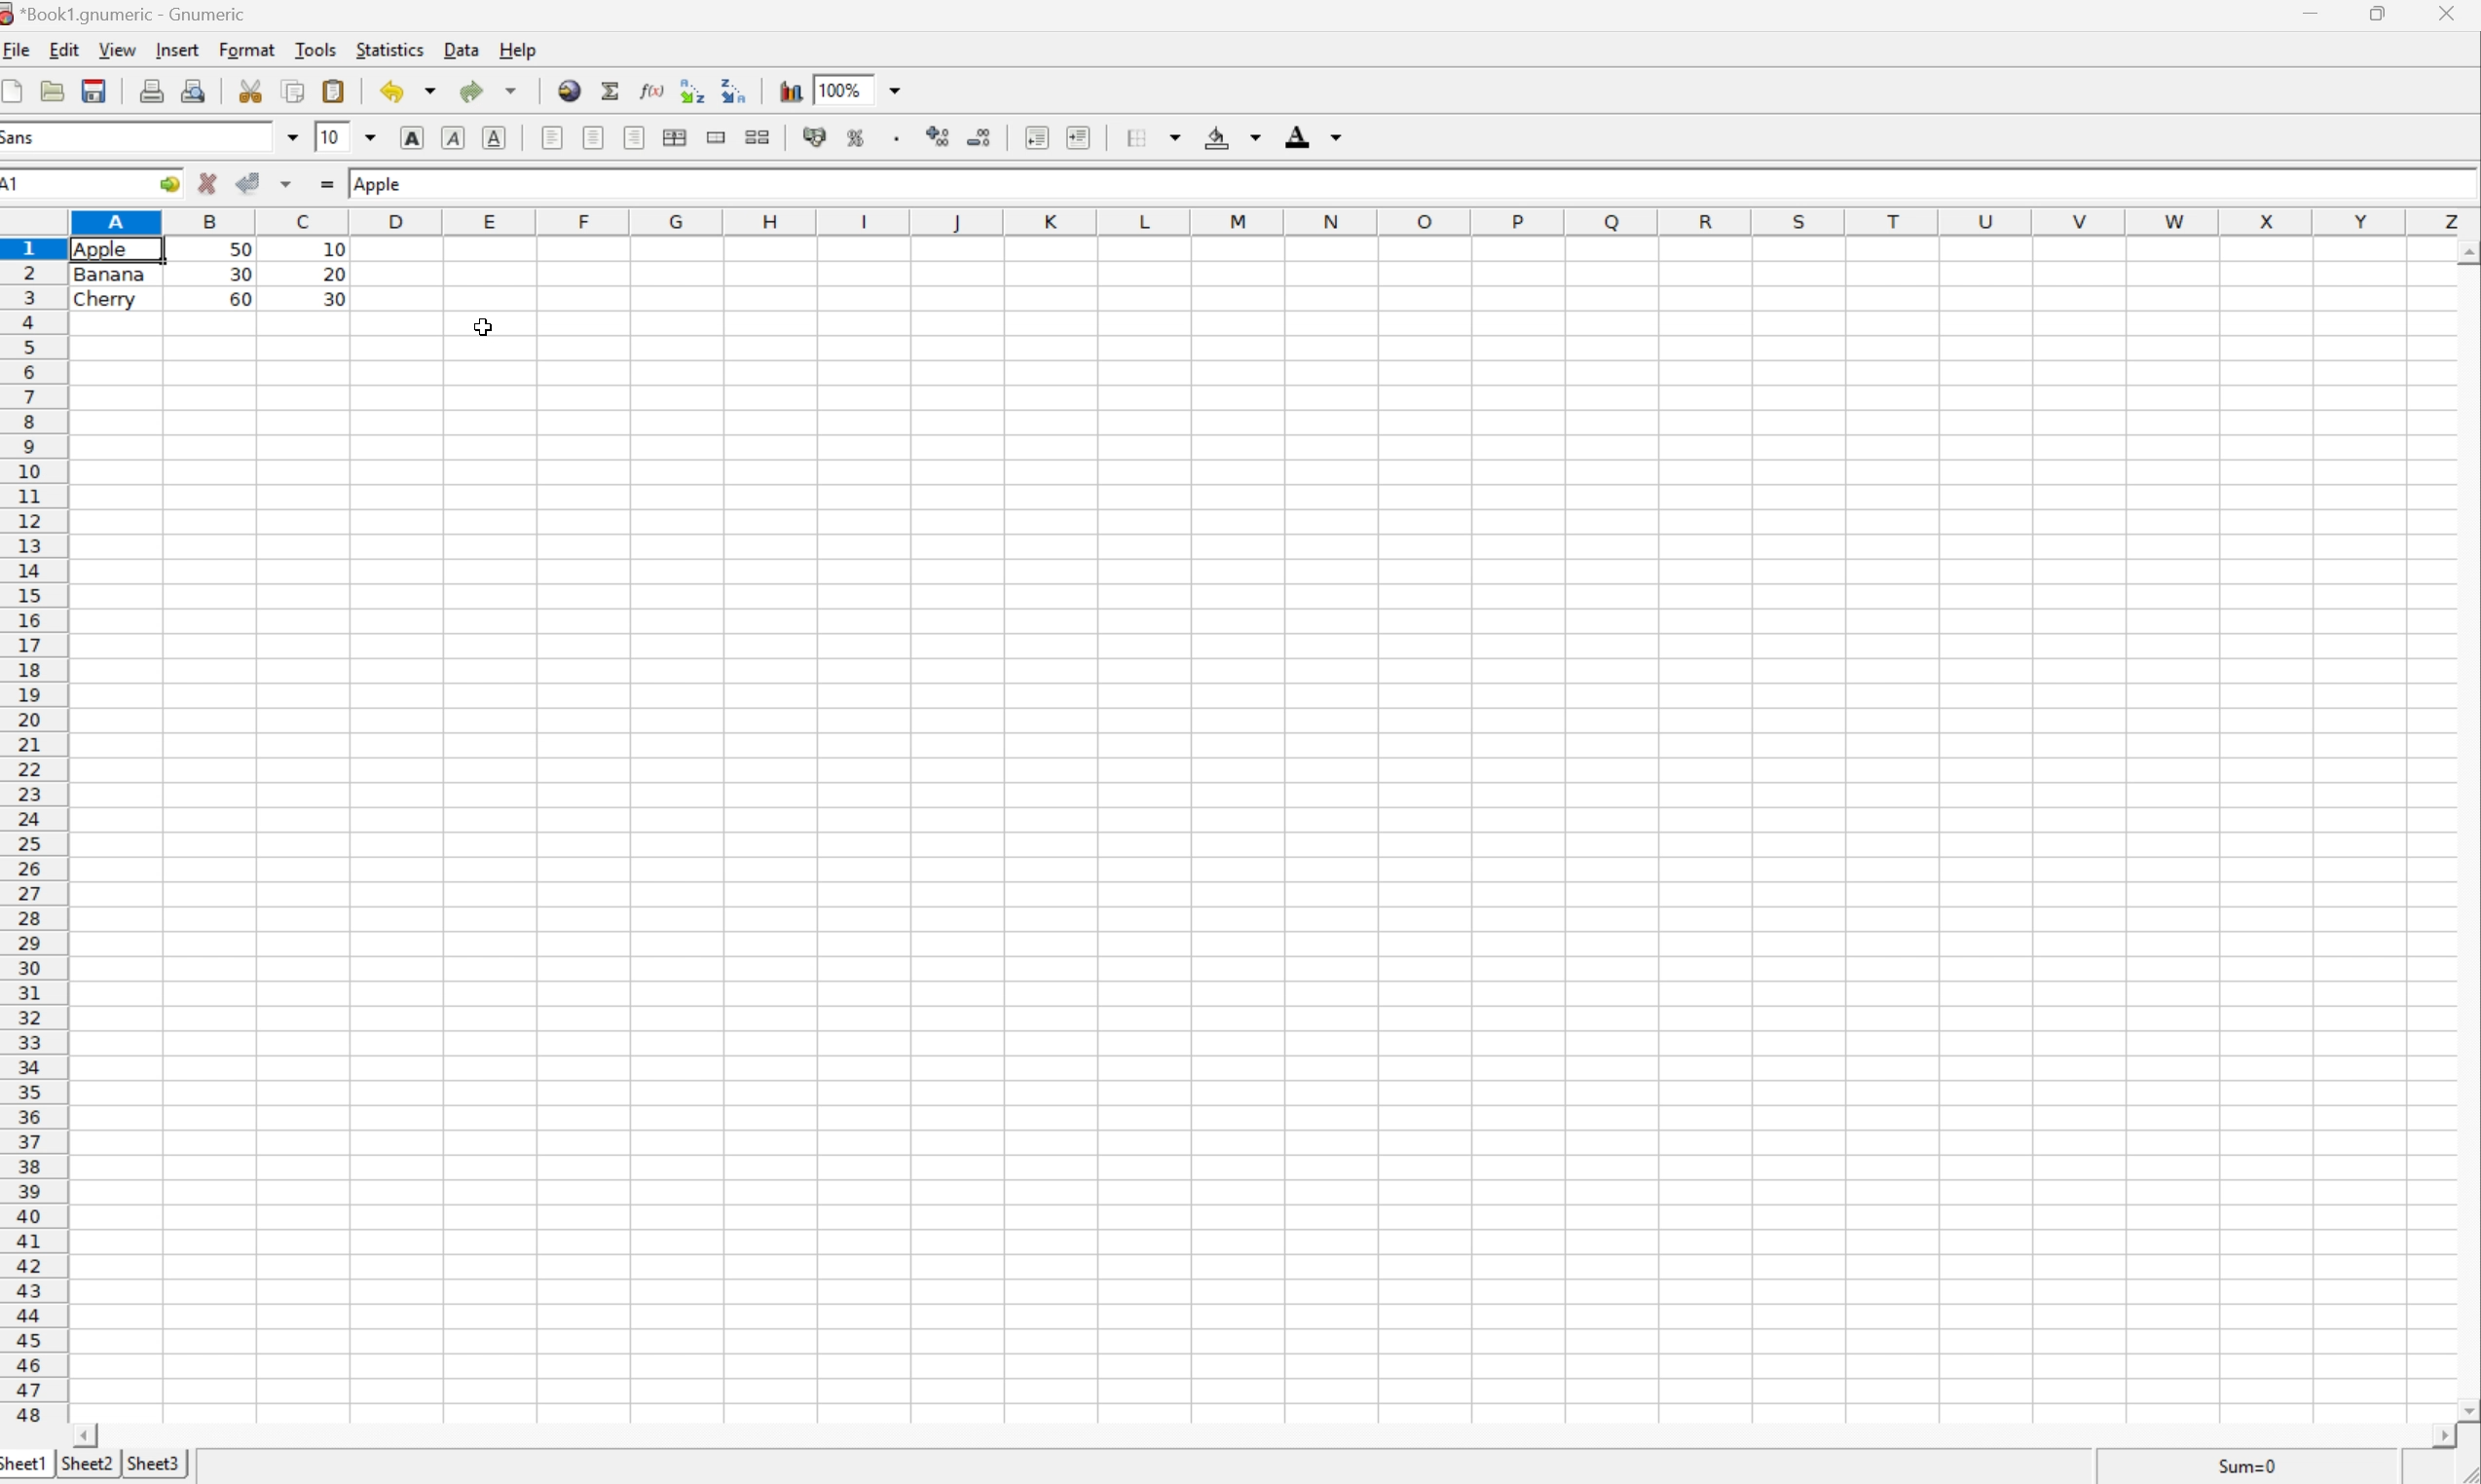  What do you see at coordinates (898, 89) in the screenshot?
I see `Drop down` at bounding box center [898, 89].